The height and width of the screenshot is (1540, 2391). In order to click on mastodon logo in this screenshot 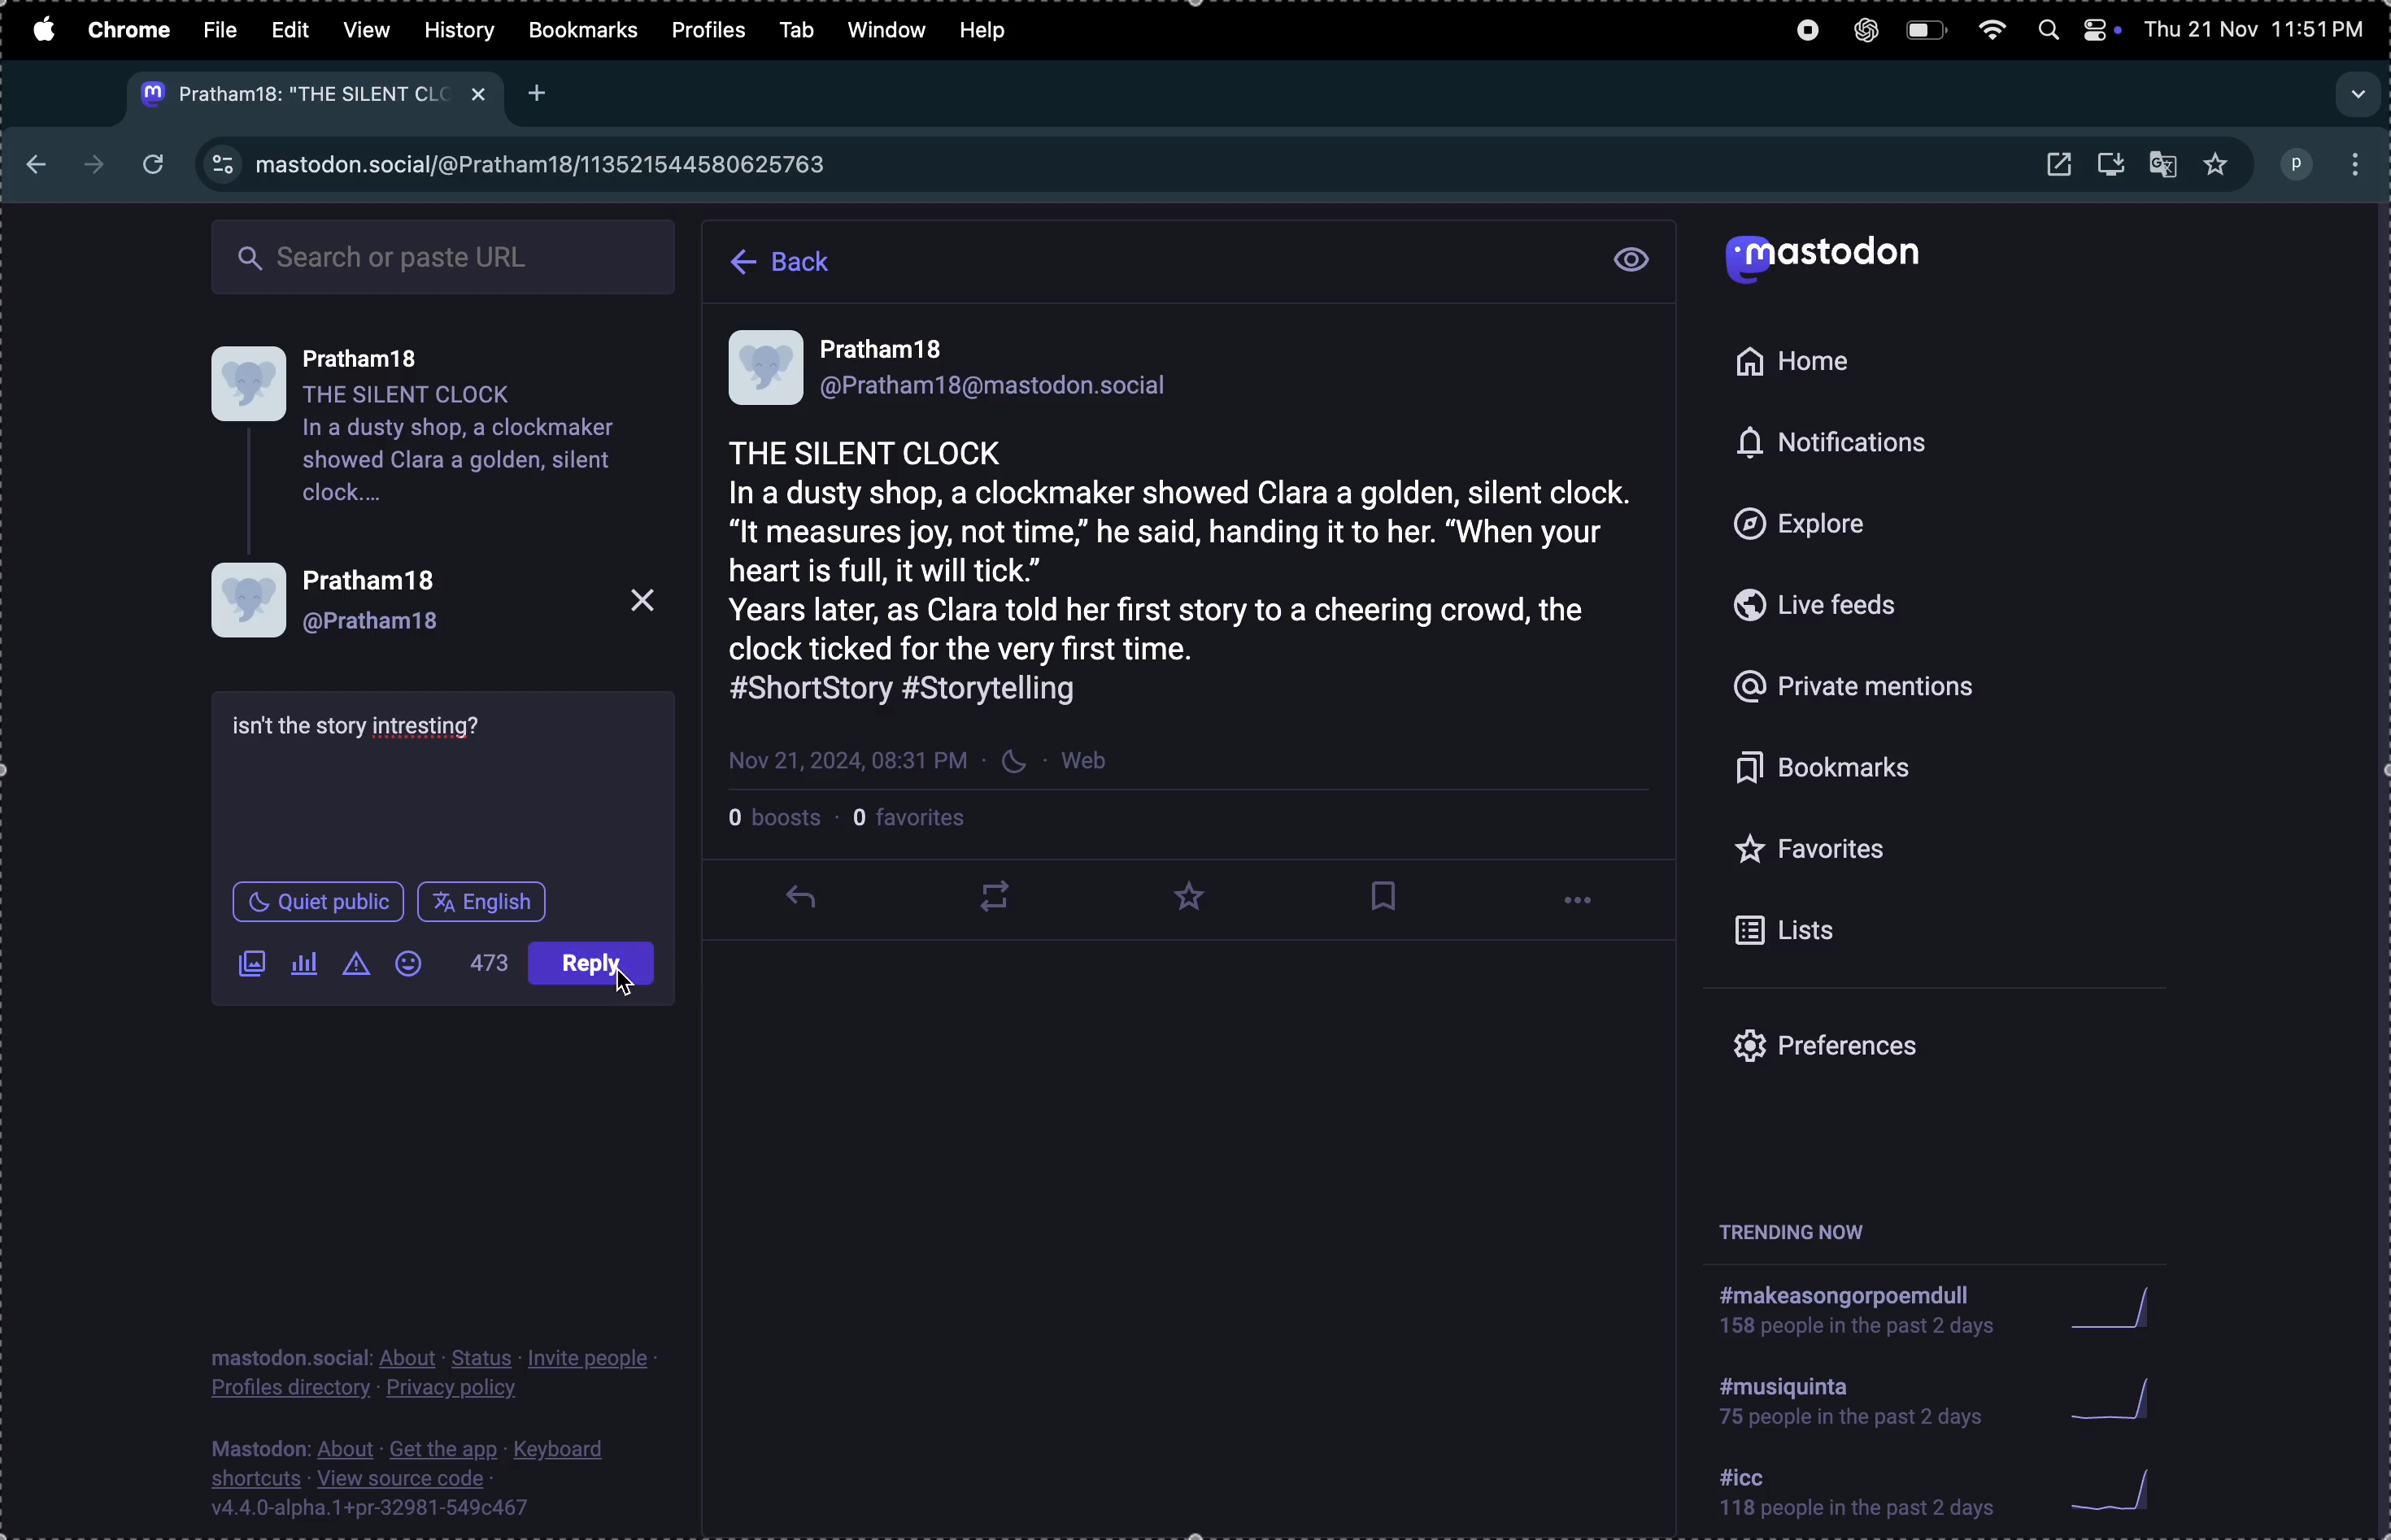, I will do `click(1831, 262)`.